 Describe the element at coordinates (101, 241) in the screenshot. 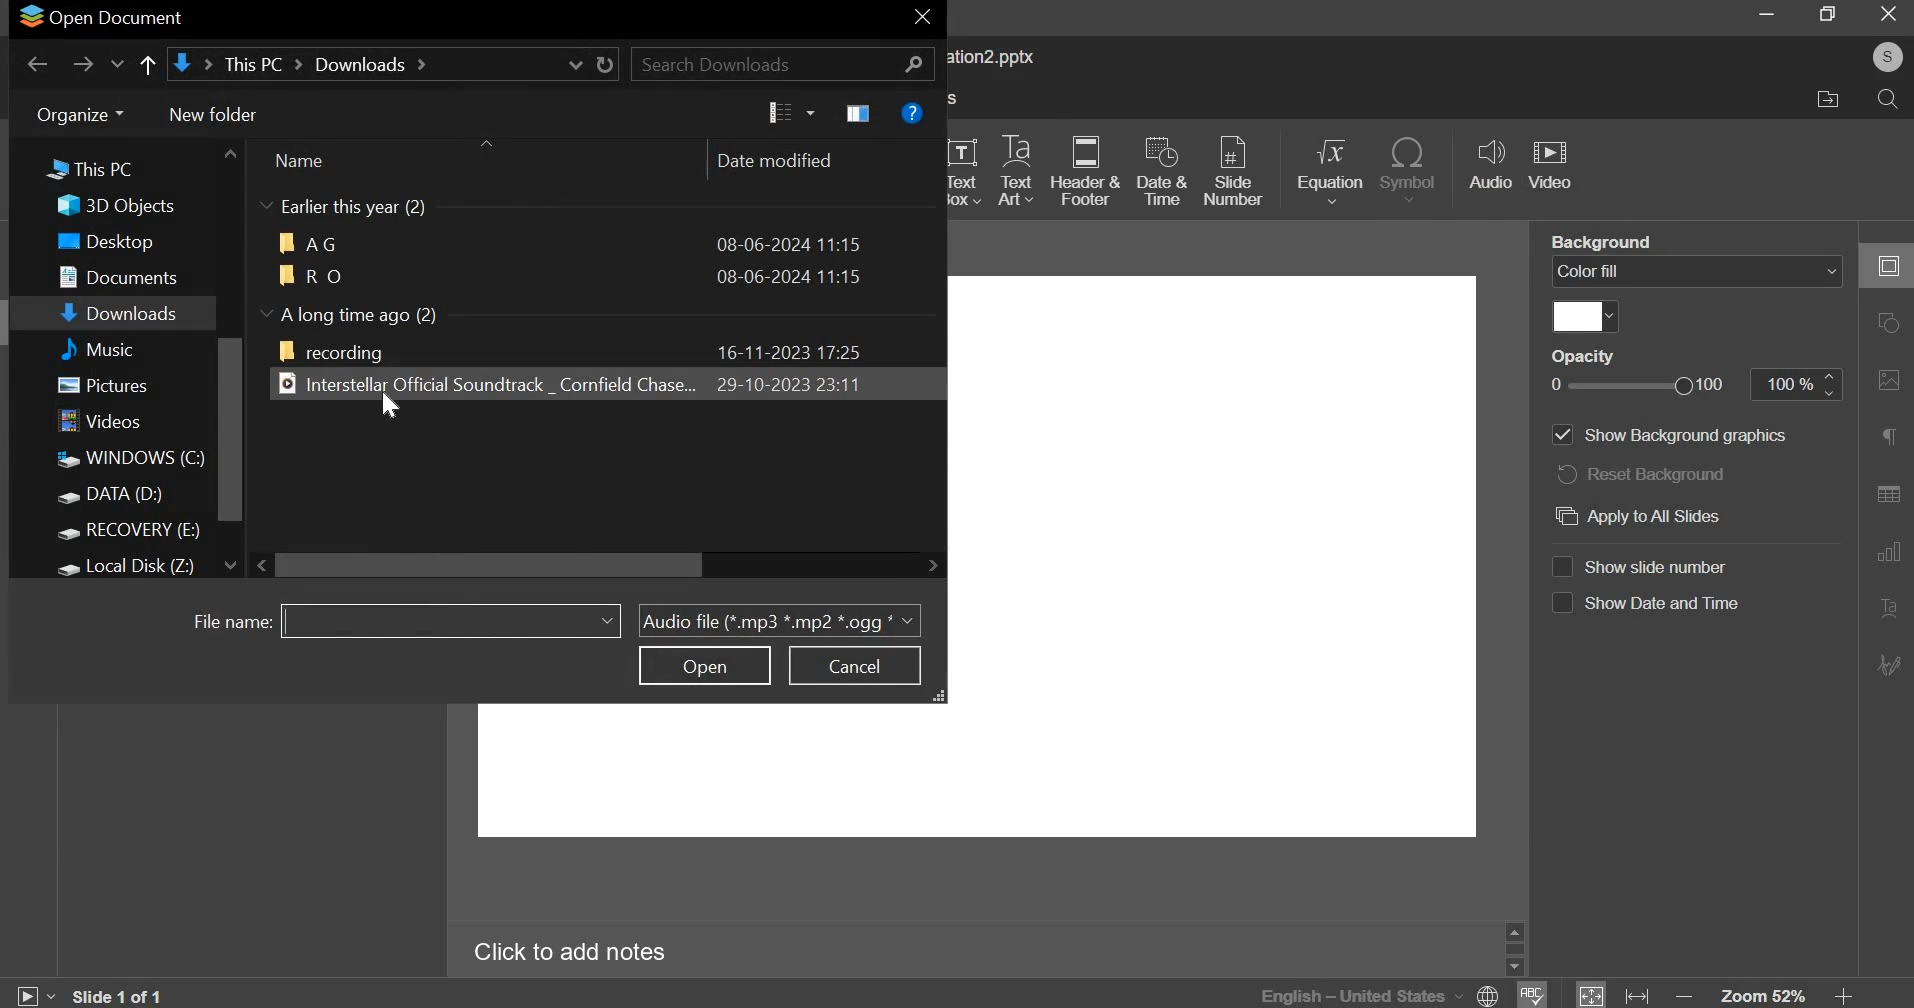

I see `Desktop` at that location.